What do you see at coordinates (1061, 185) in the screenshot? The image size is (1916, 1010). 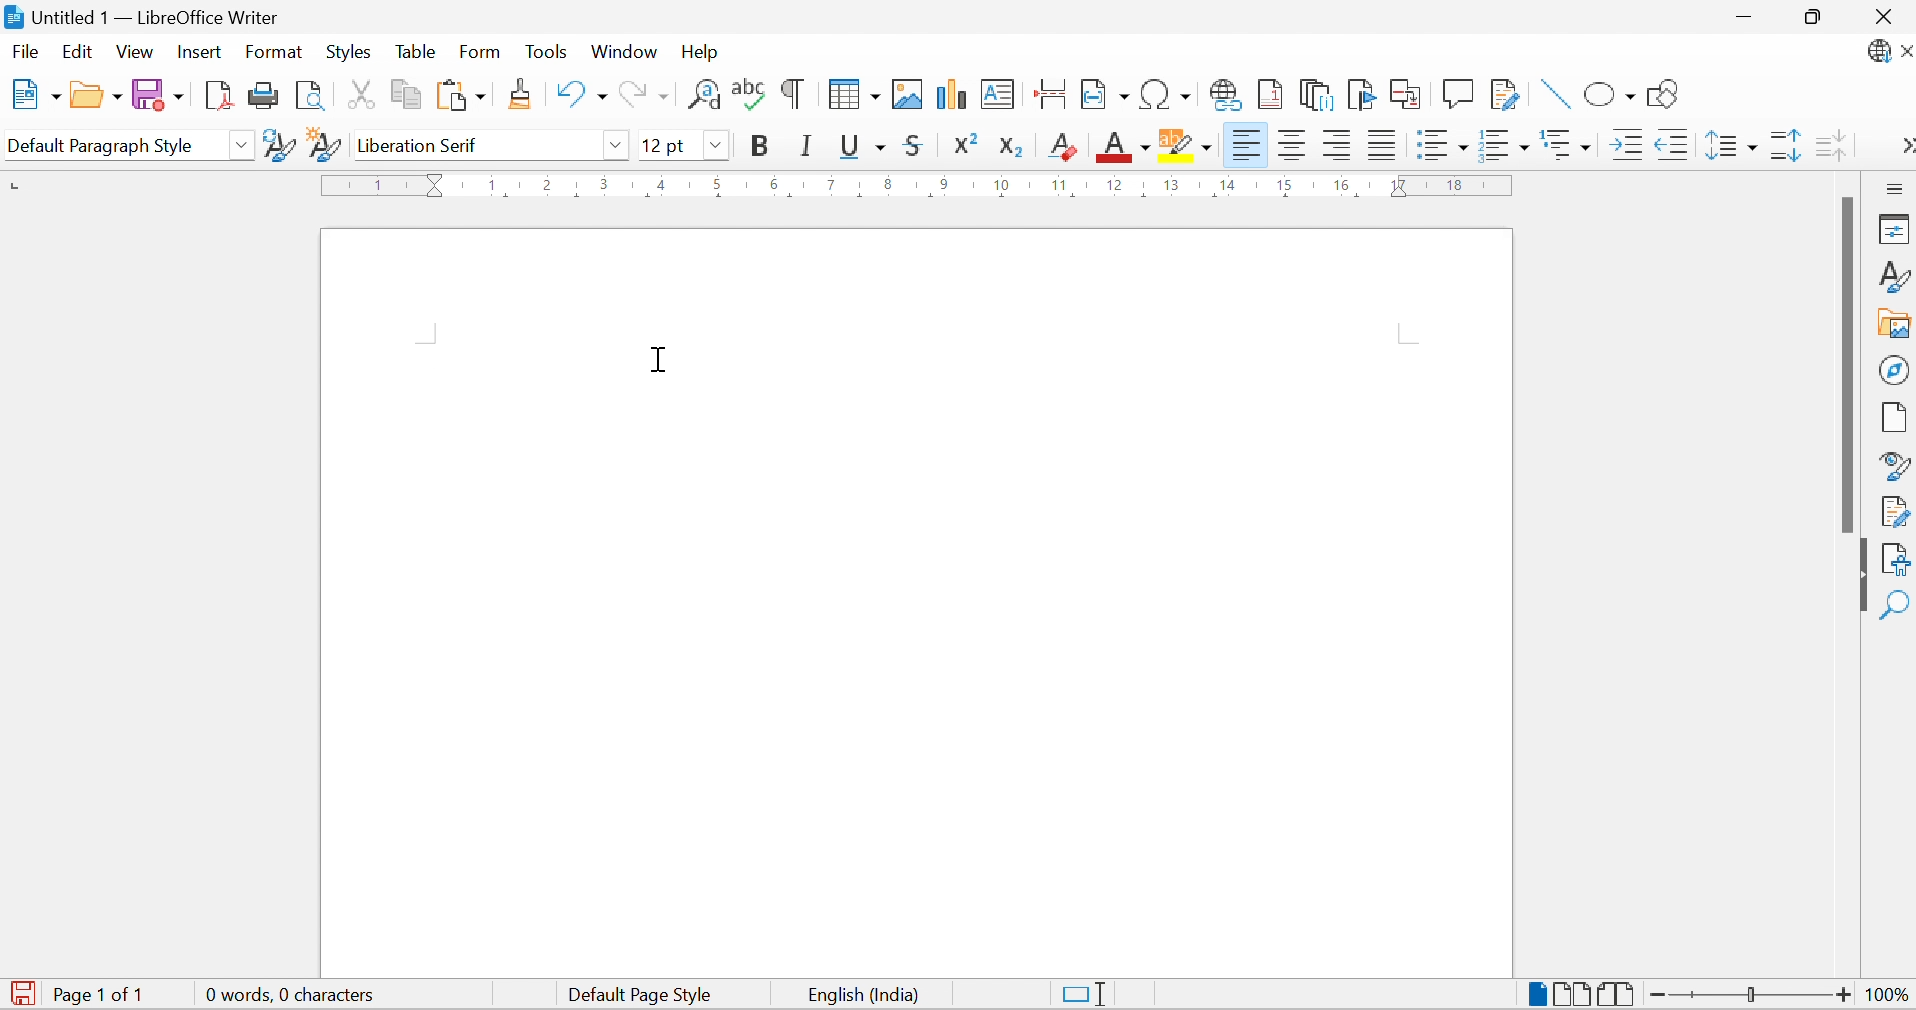 I see `11` at bounding box center [1061, 185].